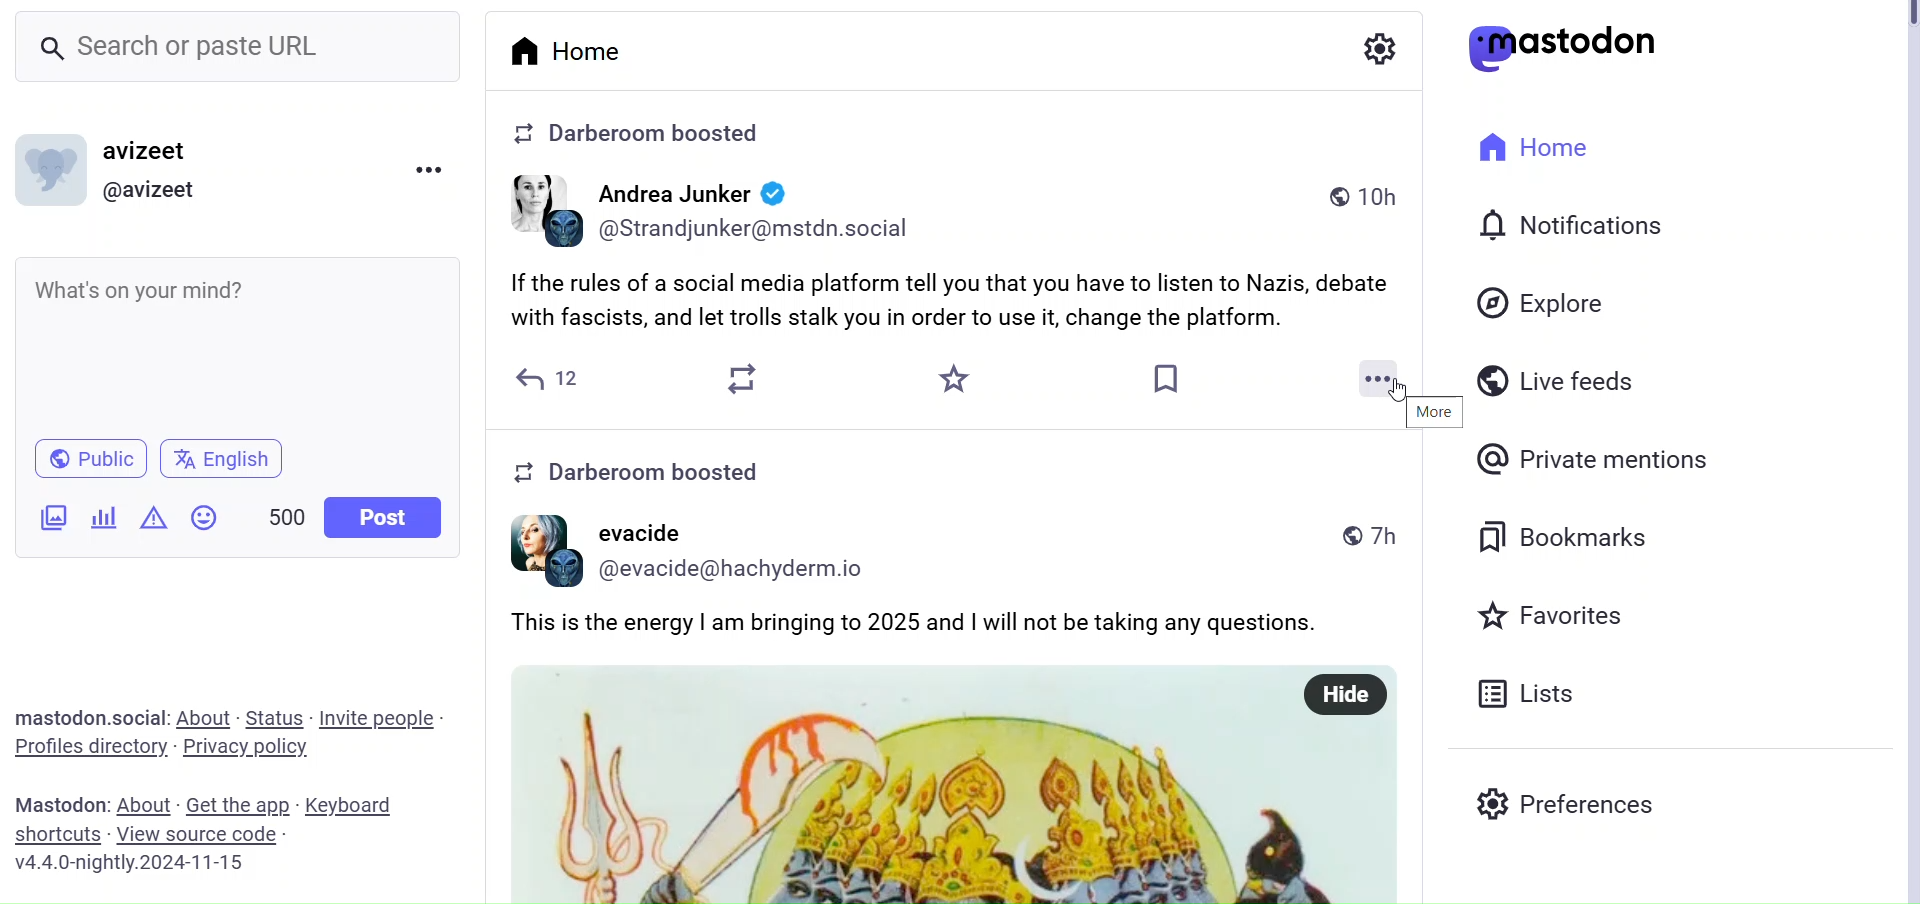 This screenshot has width=1920, height=904. What do you see at coordinates (1348, 693) in the screenshot?
I see `hide` at bounding box center [1348, 693].